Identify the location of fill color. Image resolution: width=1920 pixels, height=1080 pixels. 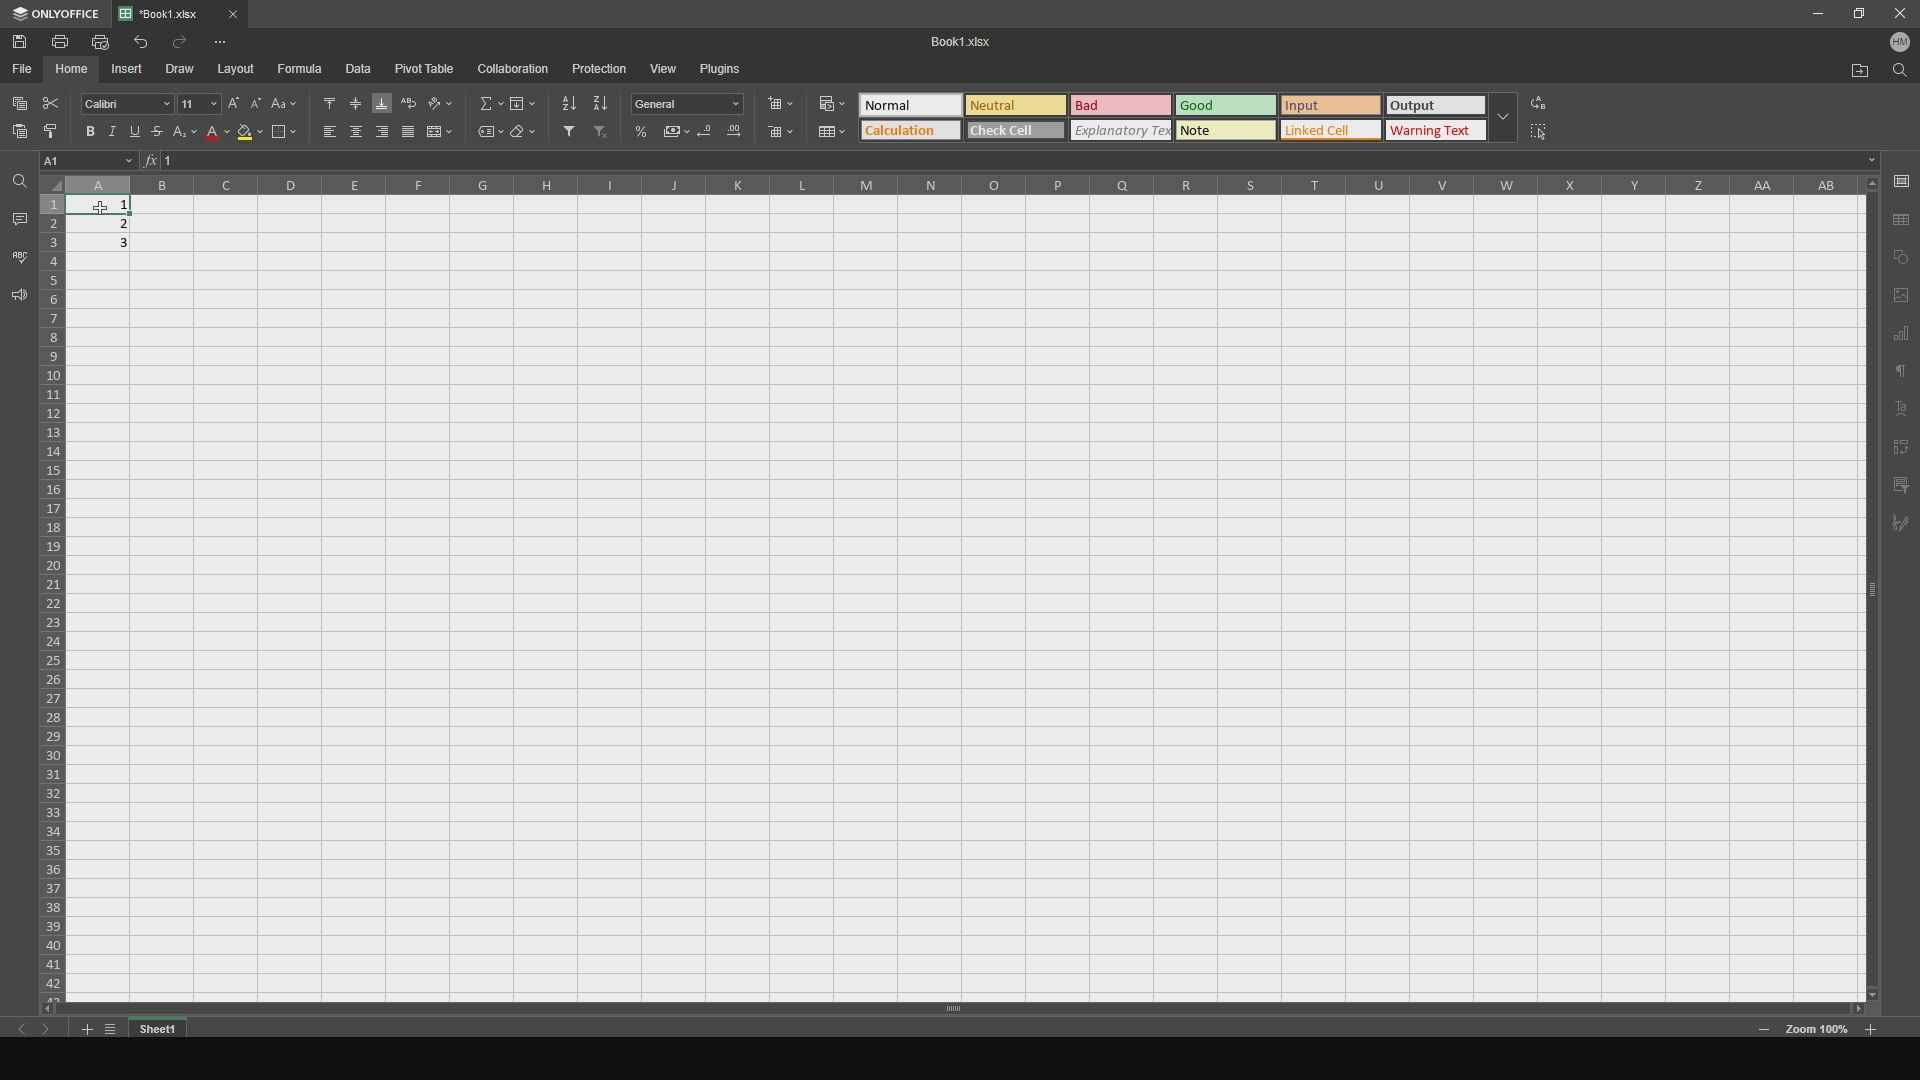
(246, 133).